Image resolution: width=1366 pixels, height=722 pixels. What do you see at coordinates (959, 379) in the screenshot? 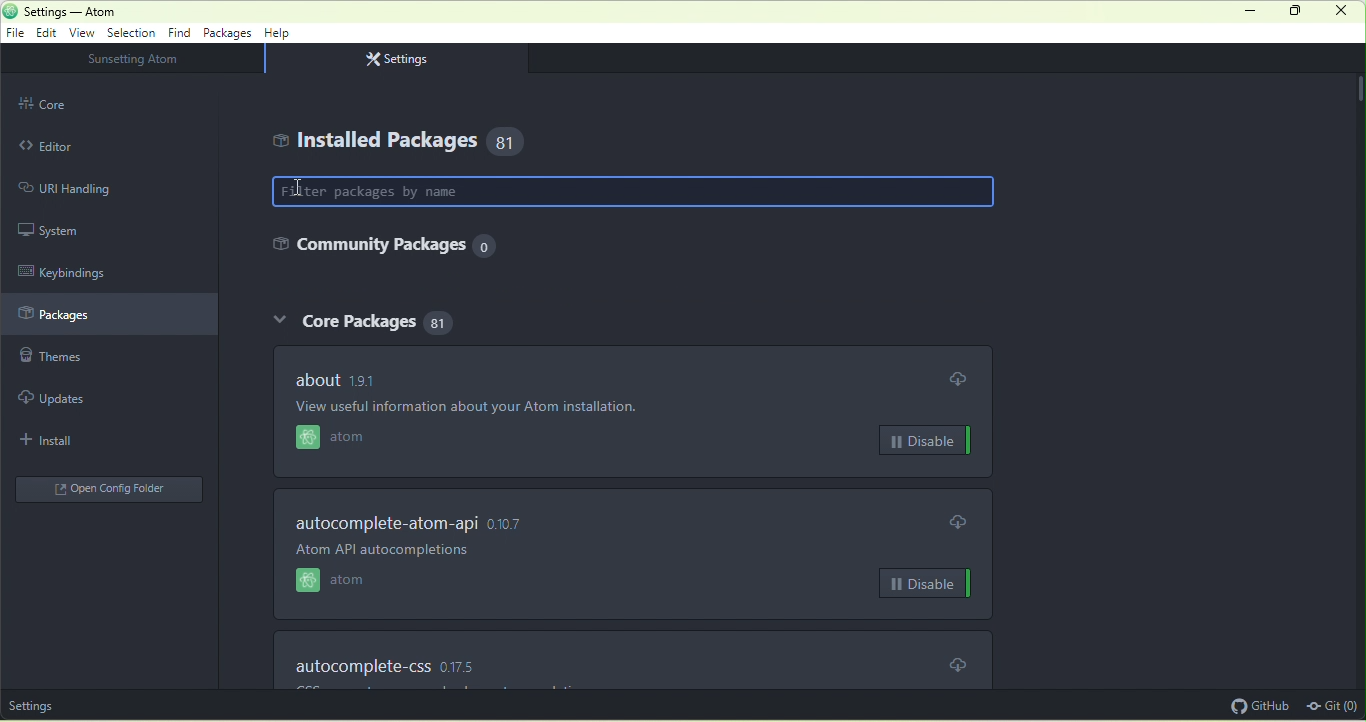
I see `update` at bounding box center [959, 379].